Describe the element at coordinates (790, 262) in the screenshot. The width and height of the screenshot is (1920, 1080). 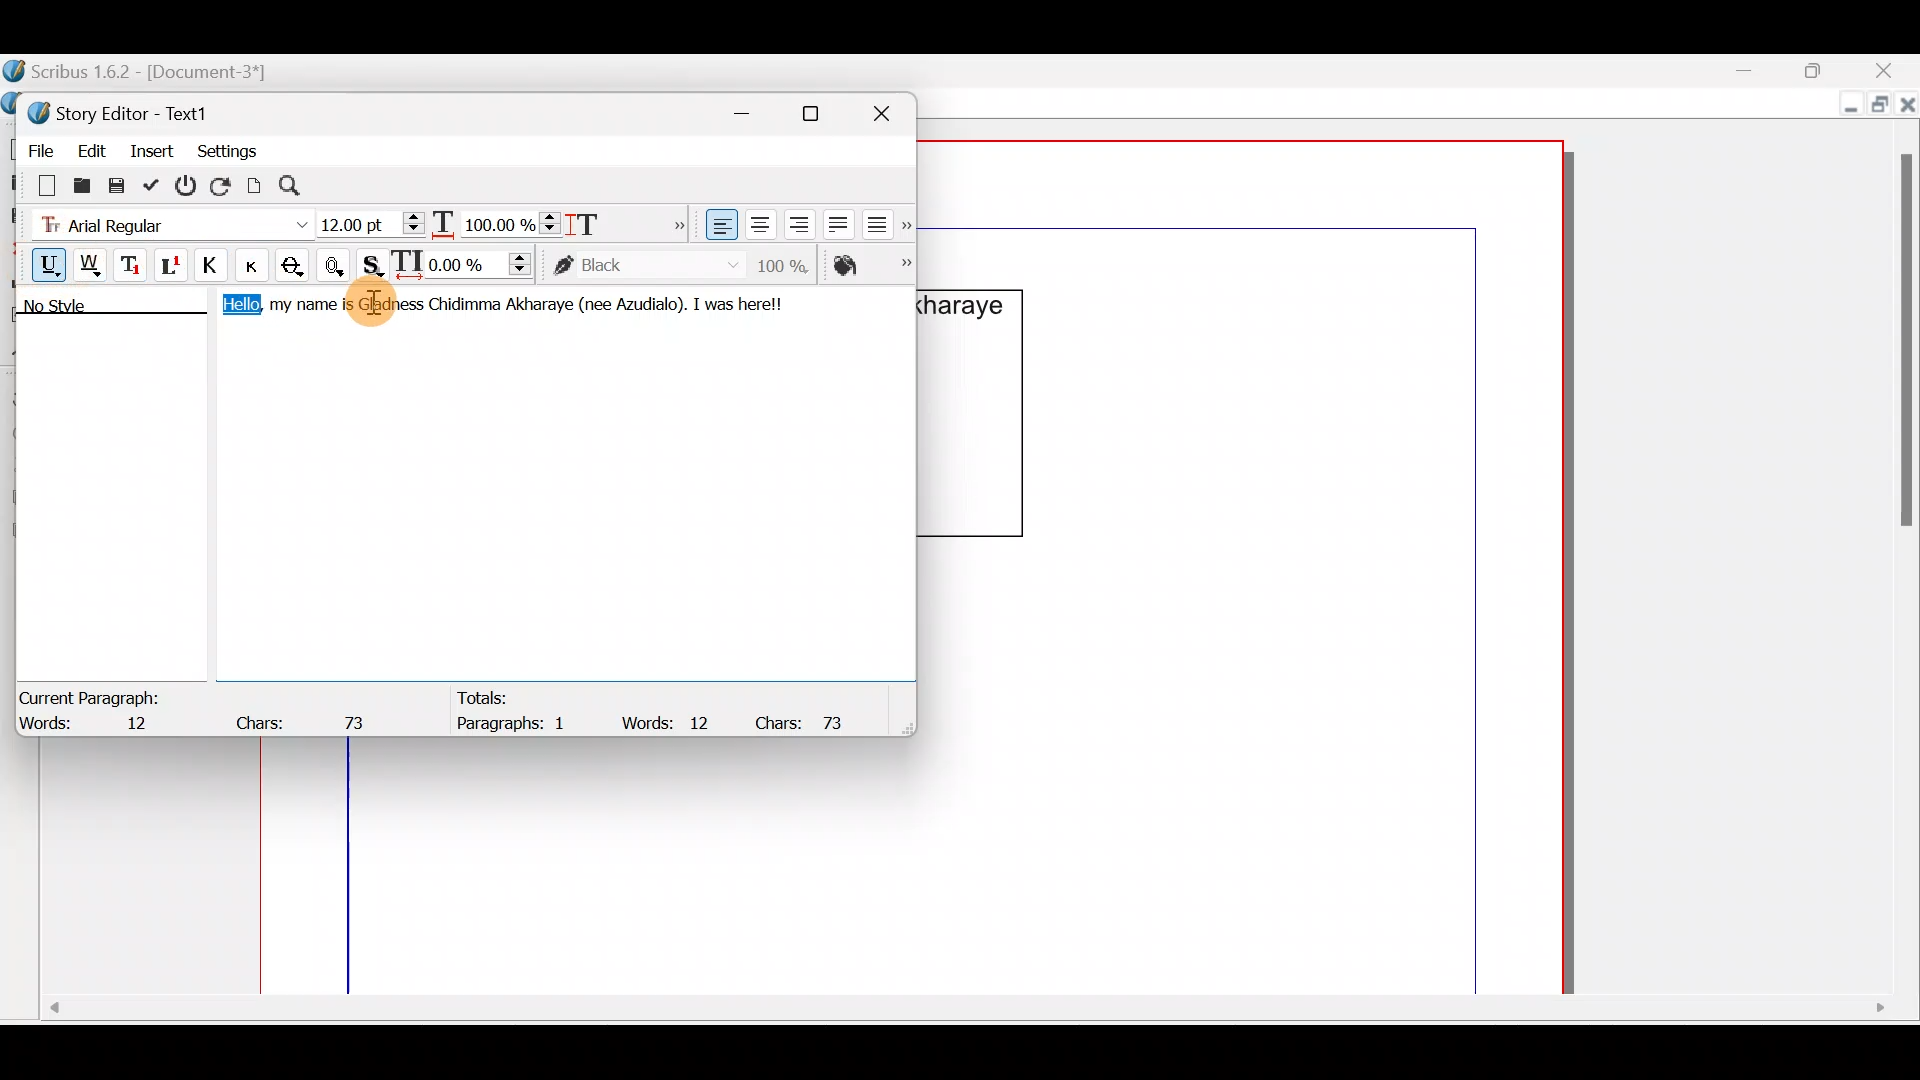
I see `Saturation of color of text stroke` at that location.